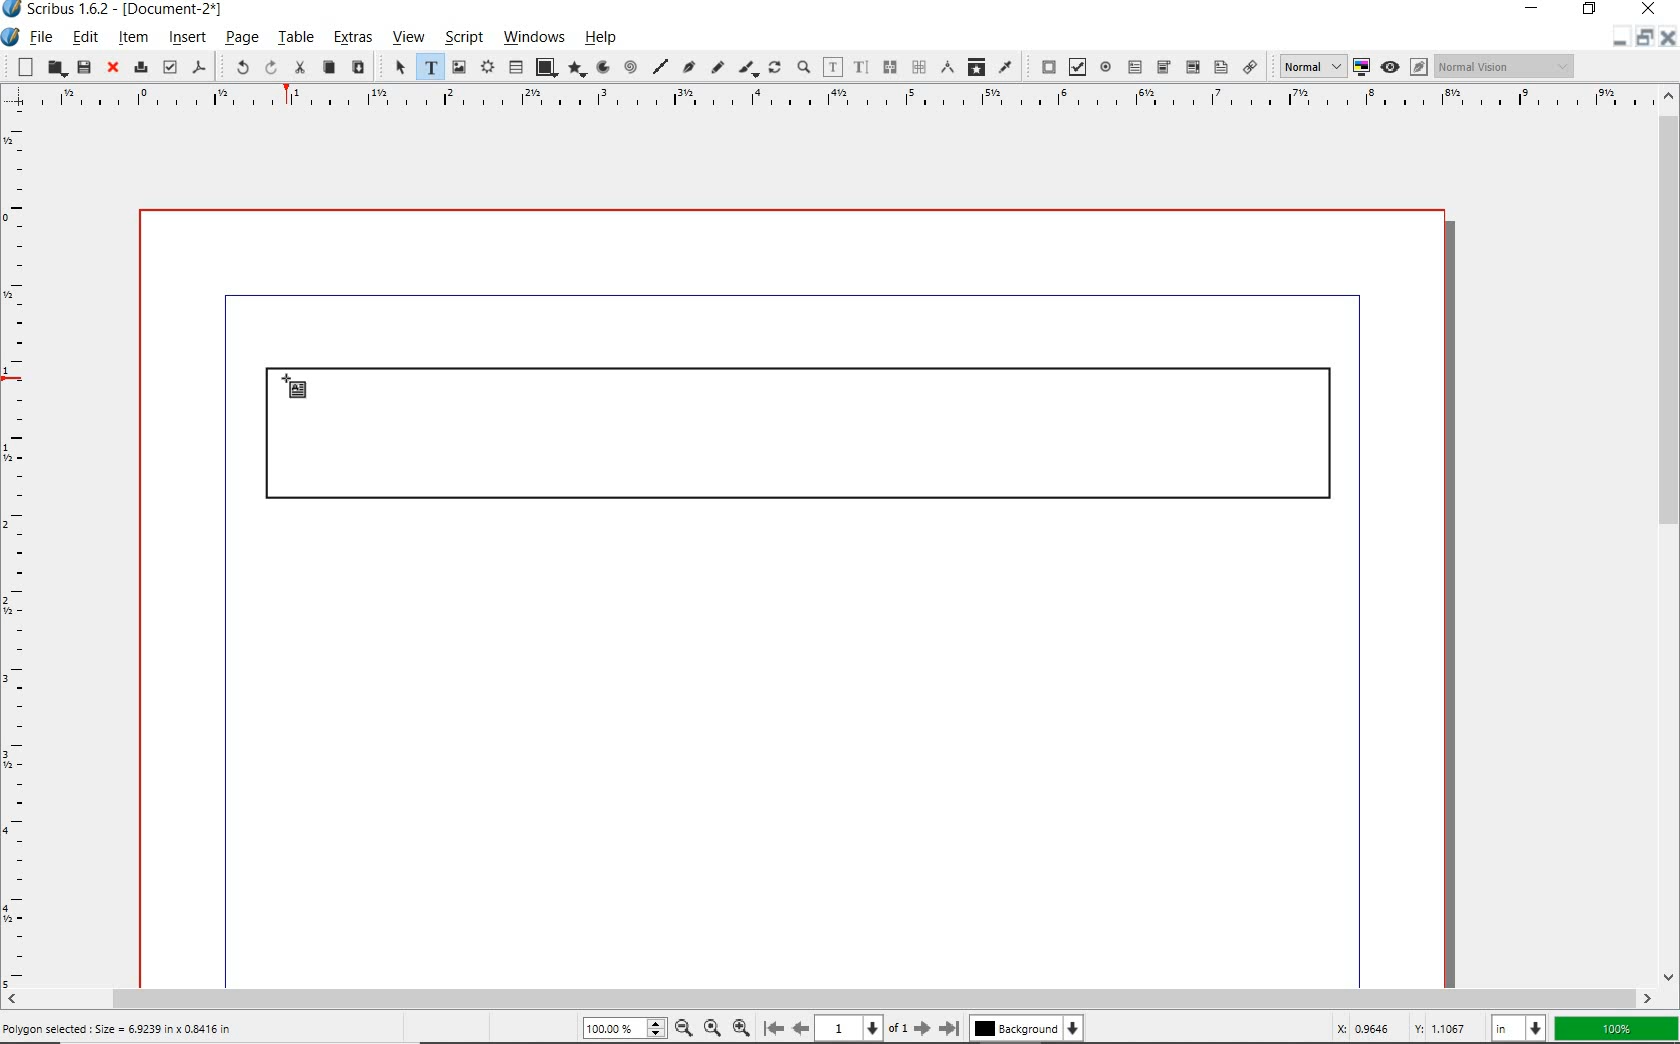 Image resolution: width=1680 pixels, height=1044 pixels. I want to click on text frame, so click(431, 67).